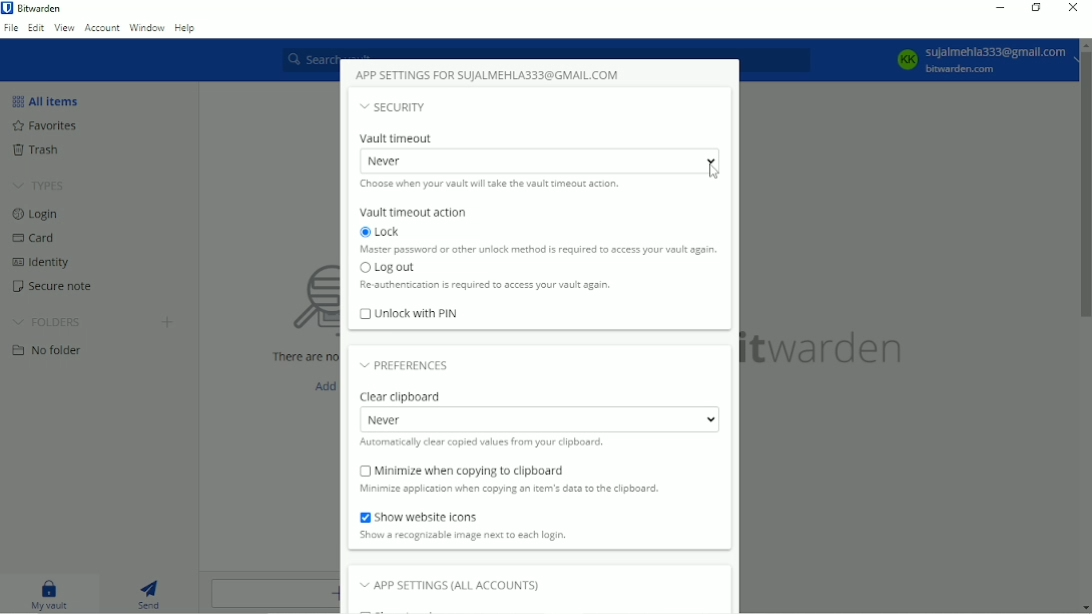 Image resolution: width=1092 pixels, height=614 pixels. Describe the element at coordinates (43, 263) in the screenshot. I see `Identity` at that location.